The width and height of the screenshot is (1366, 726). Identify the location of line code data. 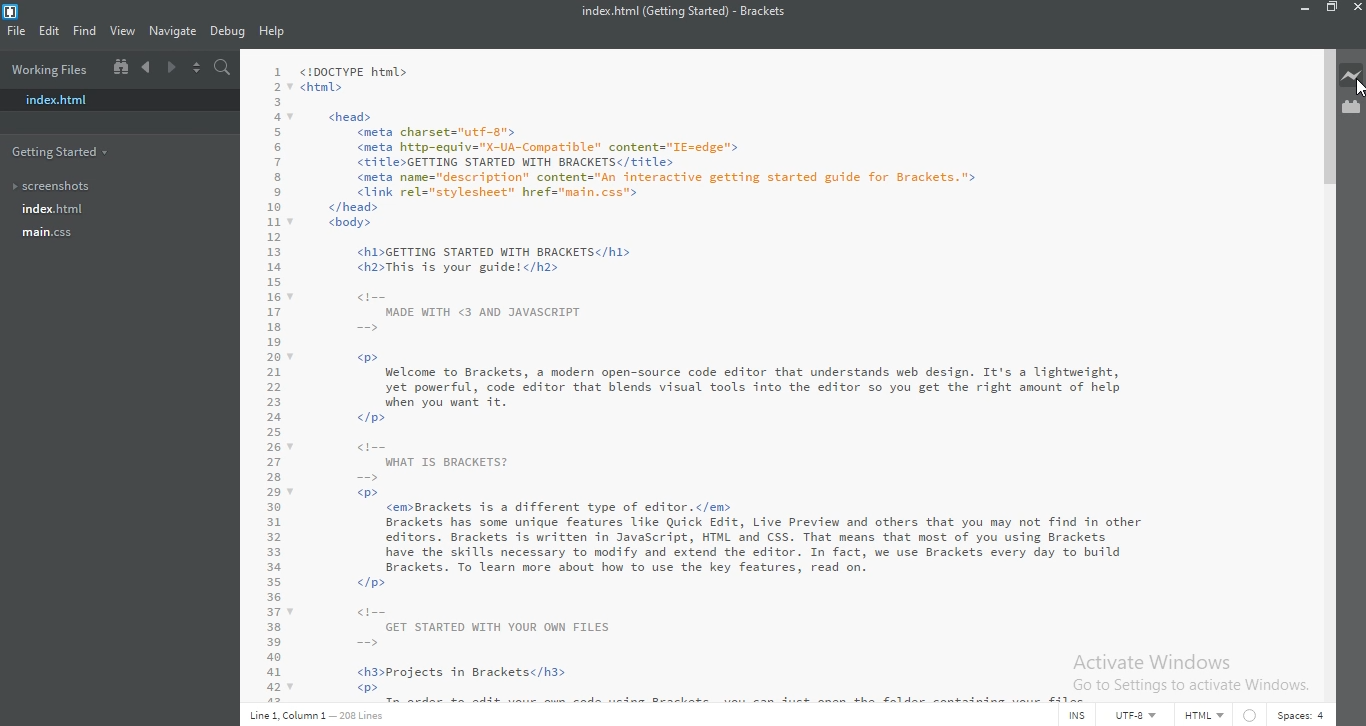
(320, 716).